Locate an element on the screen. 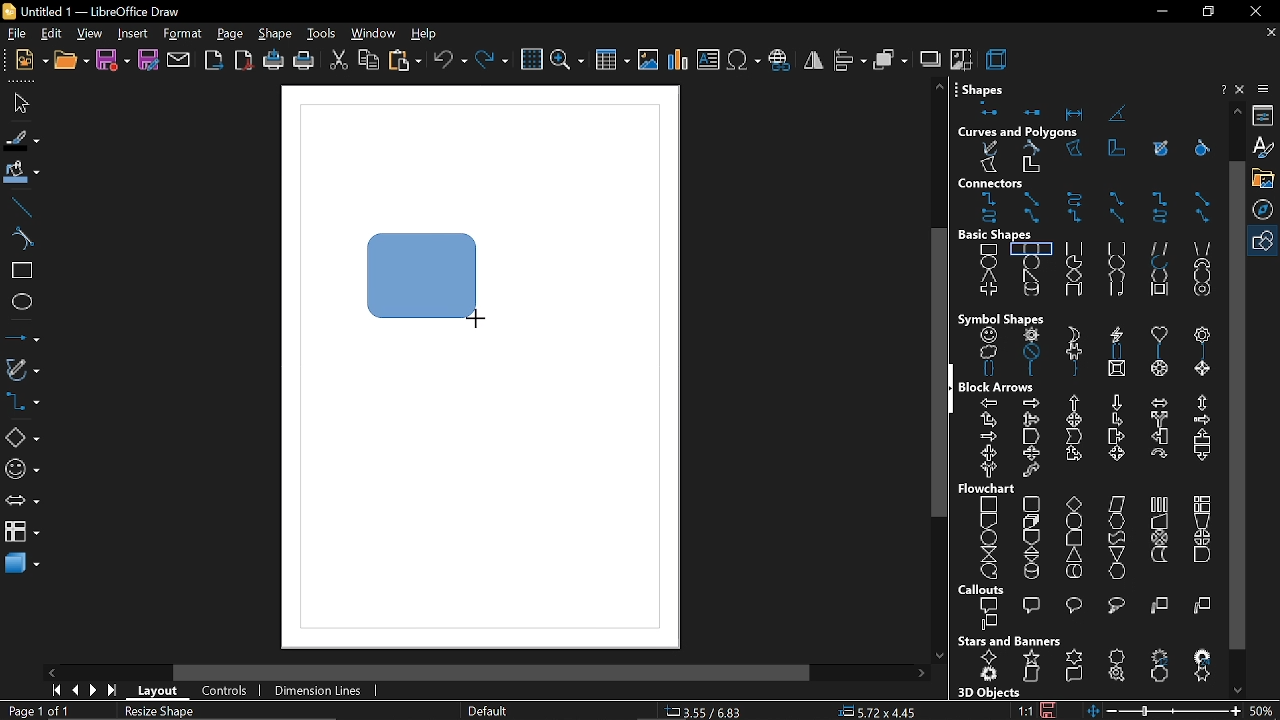  current page is located at coordinates (38, 711).